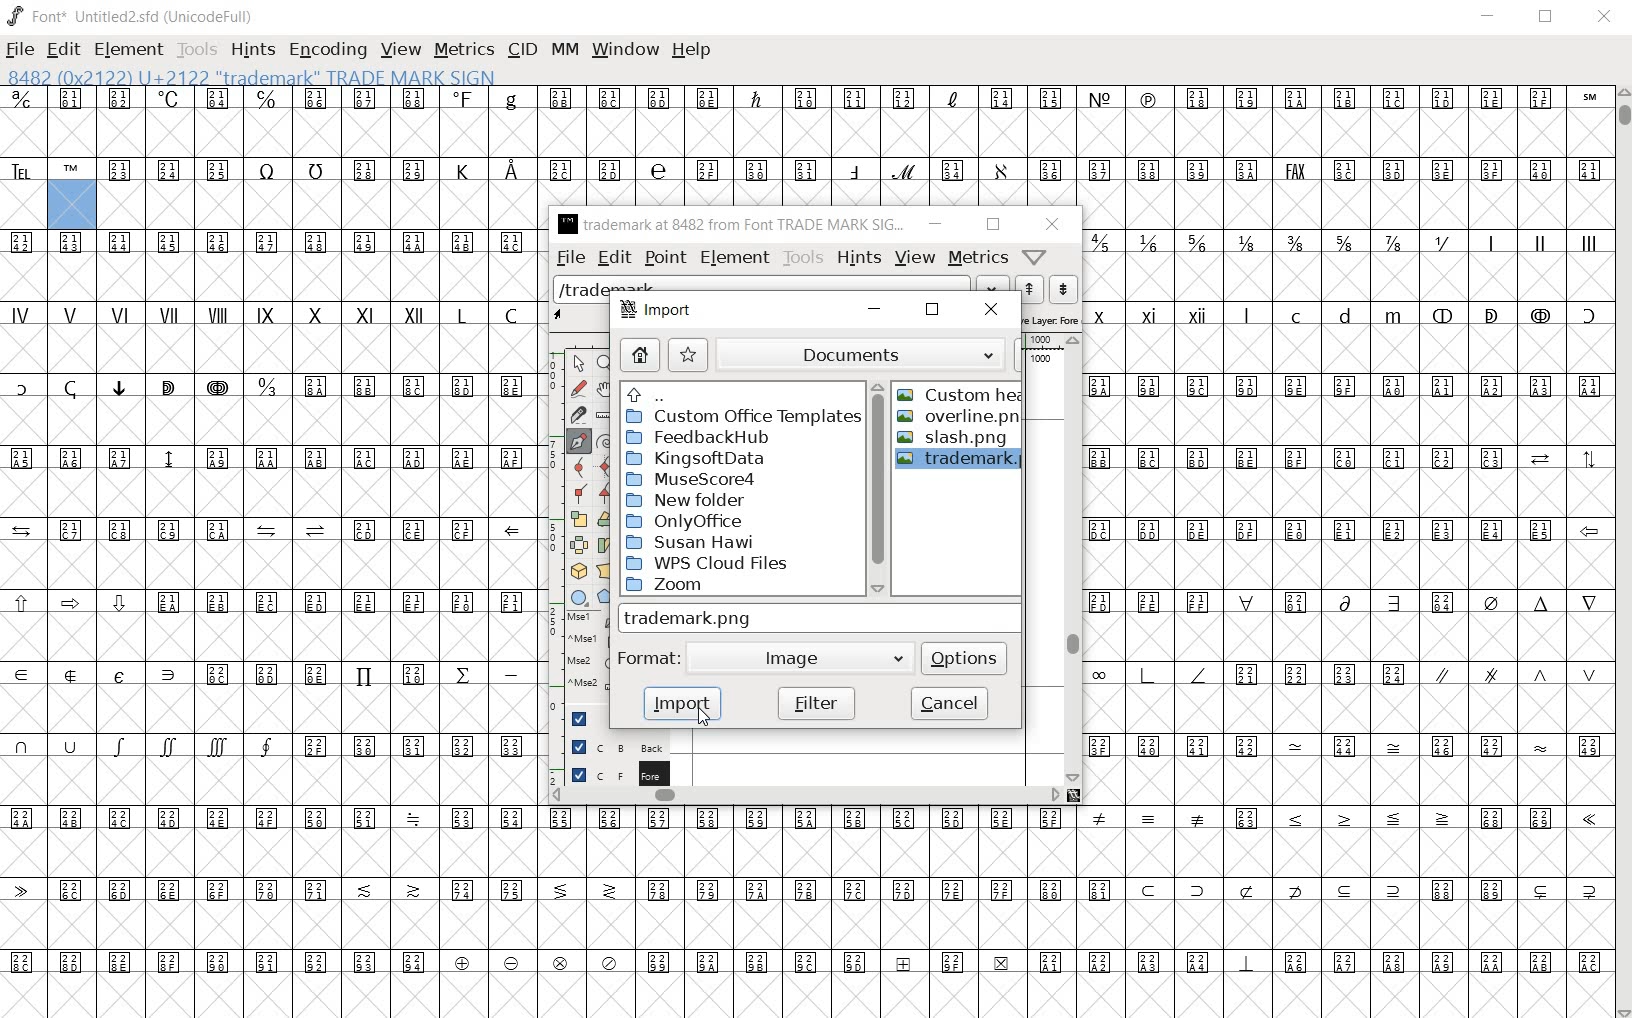 The width and height of the screenshot is (1632, 1018). I want to click on load word list, so click(781, 284).